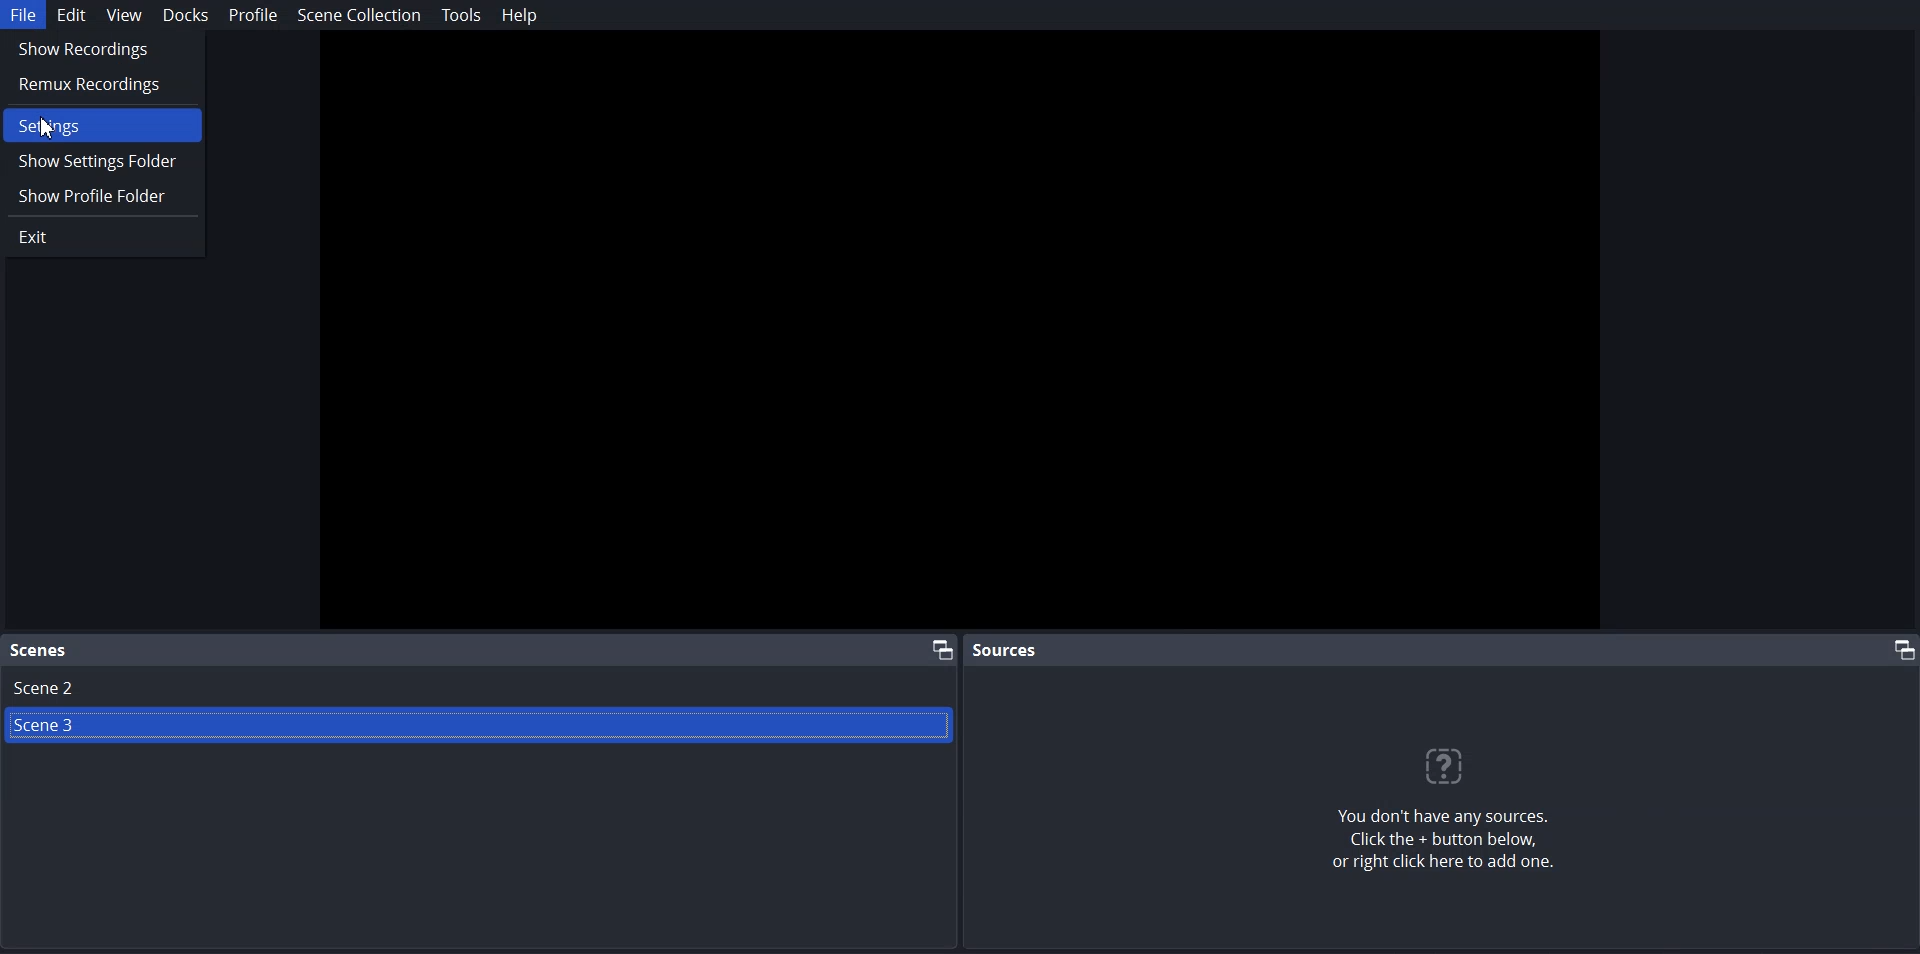 Image resolution: width=1920 pixels, height=954 pixels. I want to click on Cursor on settings, so click(51, 127).